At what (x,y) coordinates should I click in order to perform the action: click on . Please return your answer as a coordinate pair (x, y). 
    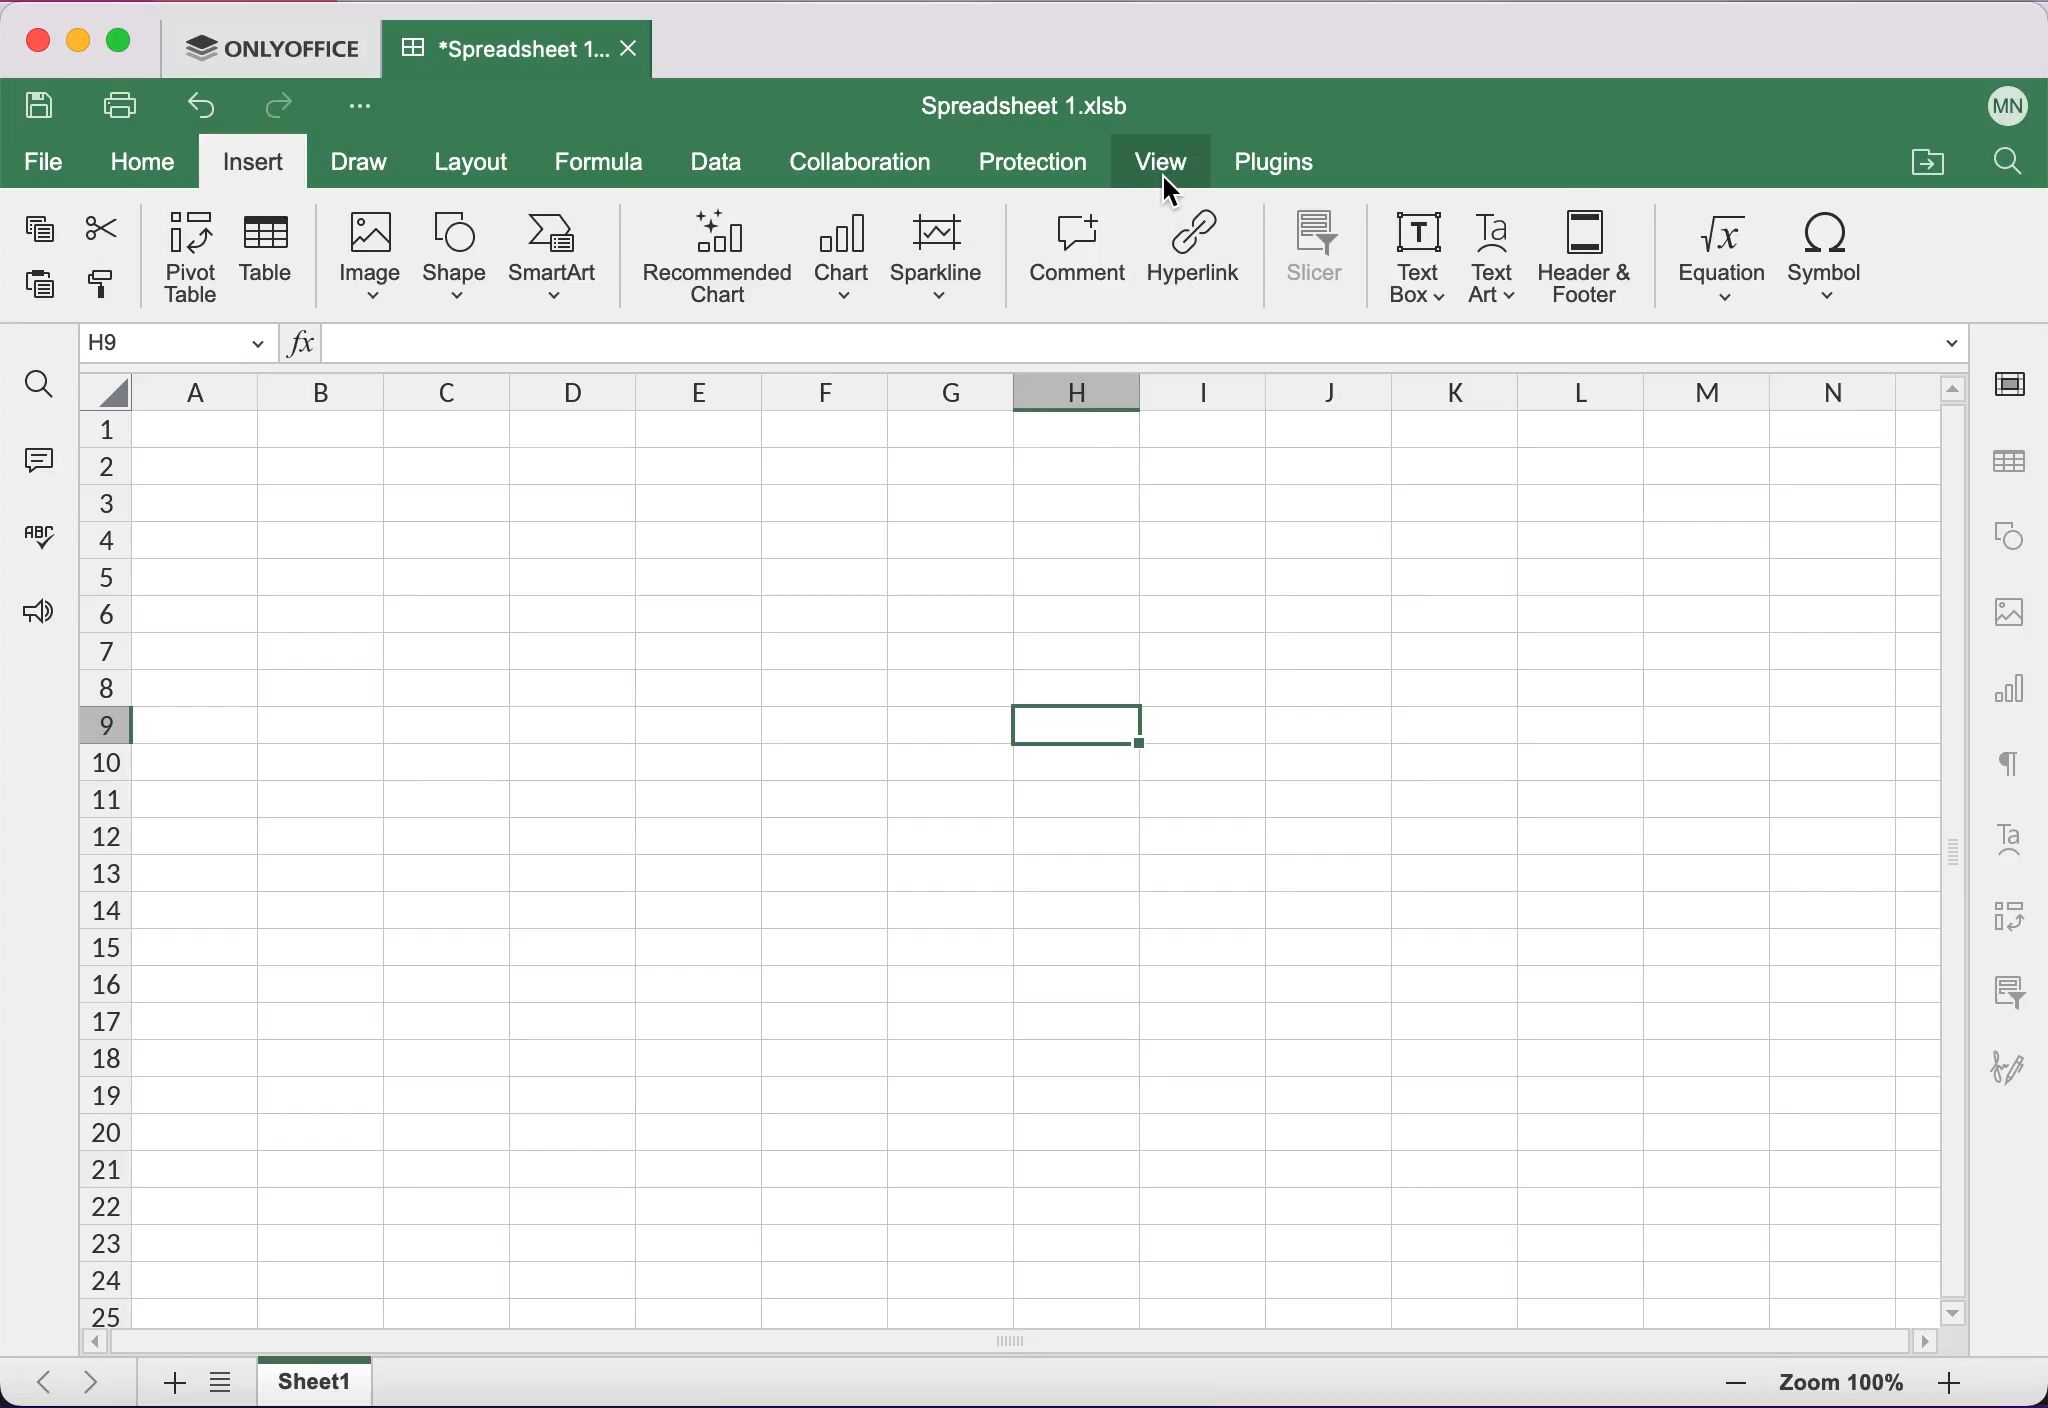
    Looking at the image, I should click on (2004, 461).